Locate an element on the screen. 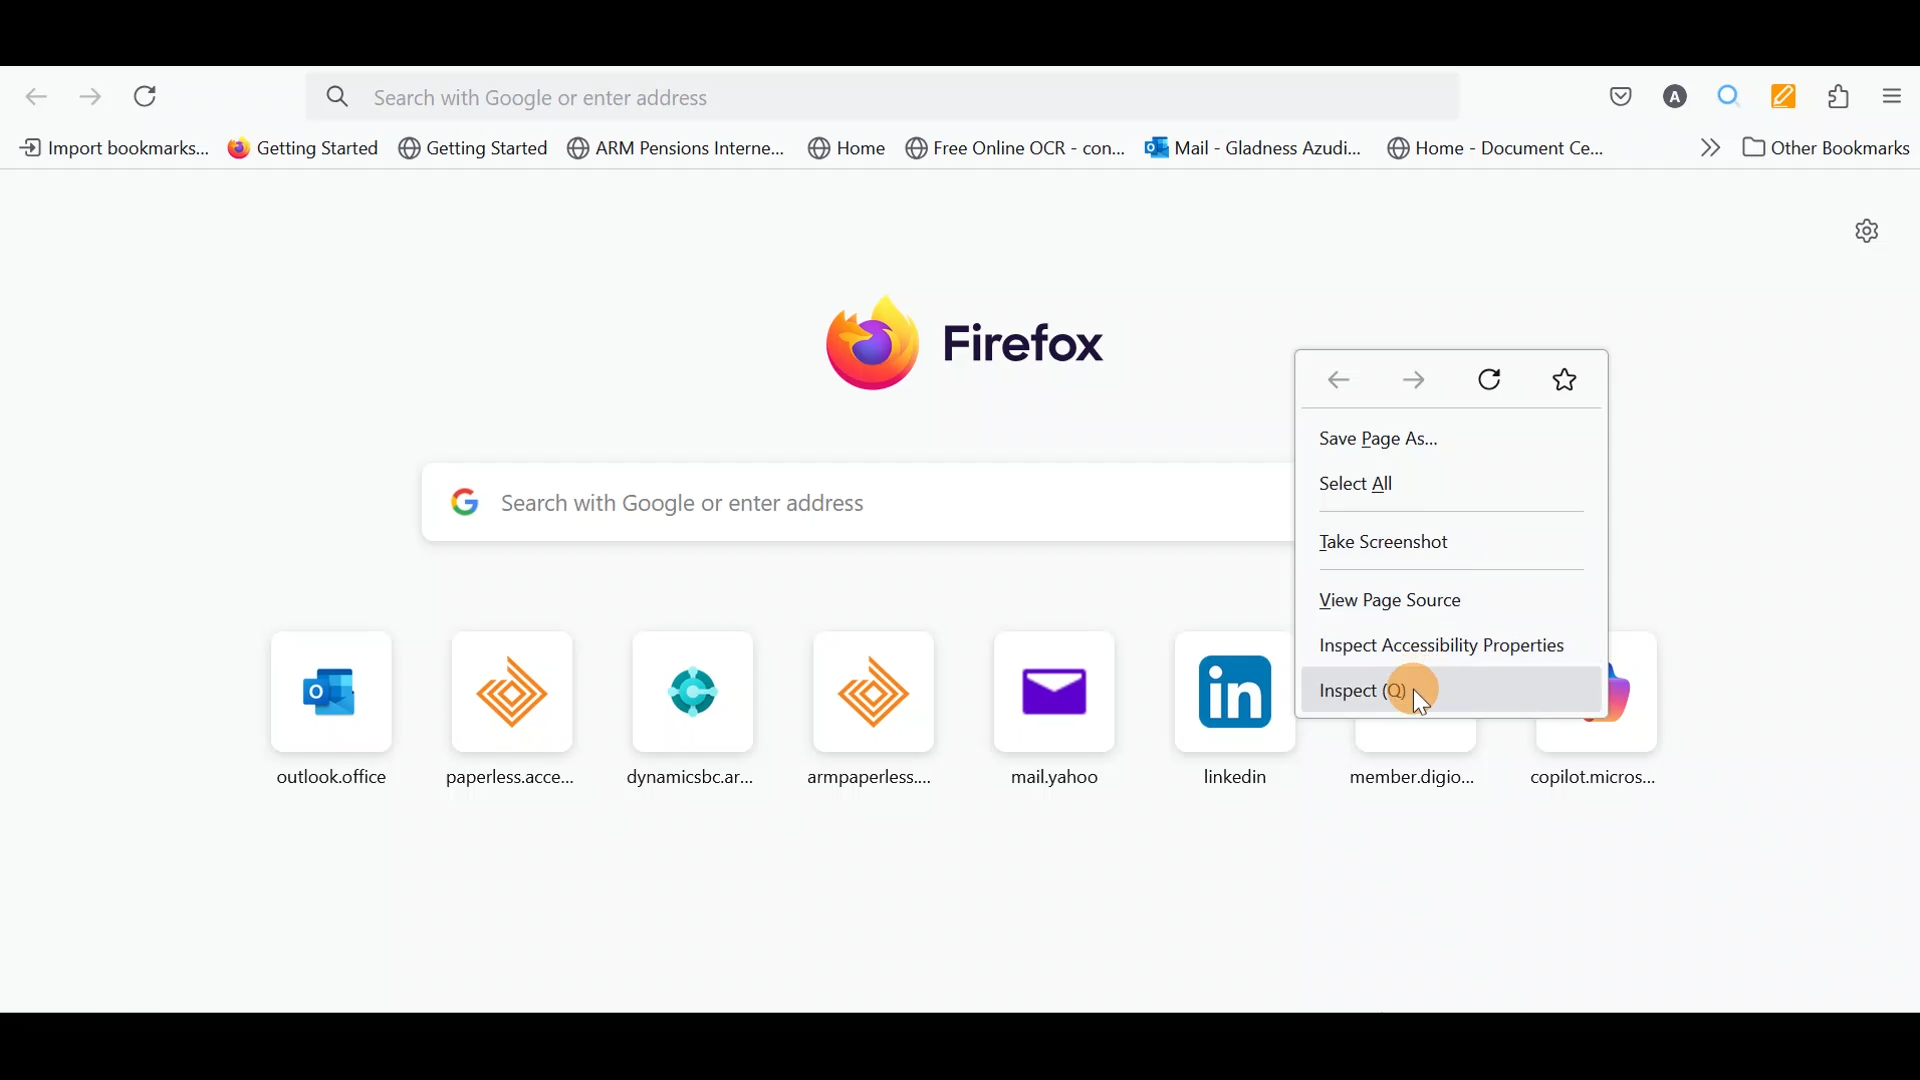 The width and height of the screenshot is (1920, 1080). Select all is located at coordinates (1367, 486).